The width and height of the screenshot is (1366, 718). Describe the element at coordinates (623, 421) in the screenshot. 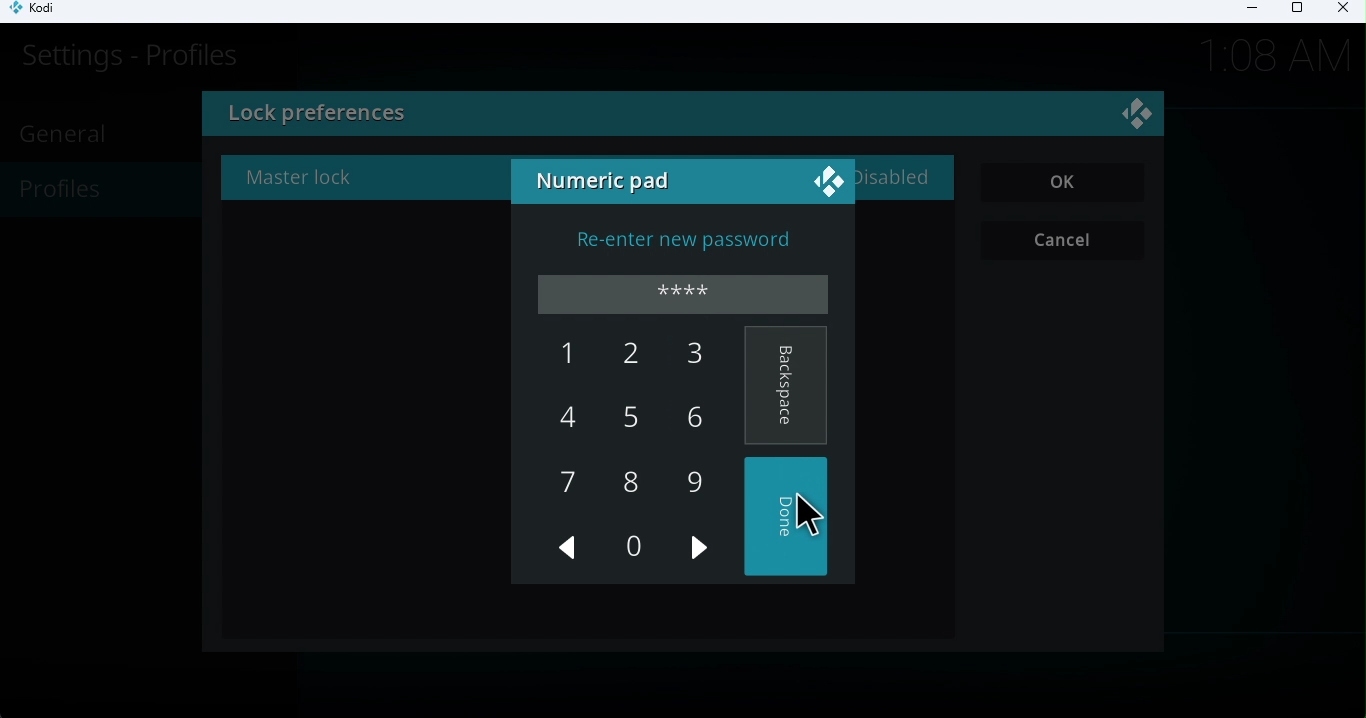

I see `5` at that location.